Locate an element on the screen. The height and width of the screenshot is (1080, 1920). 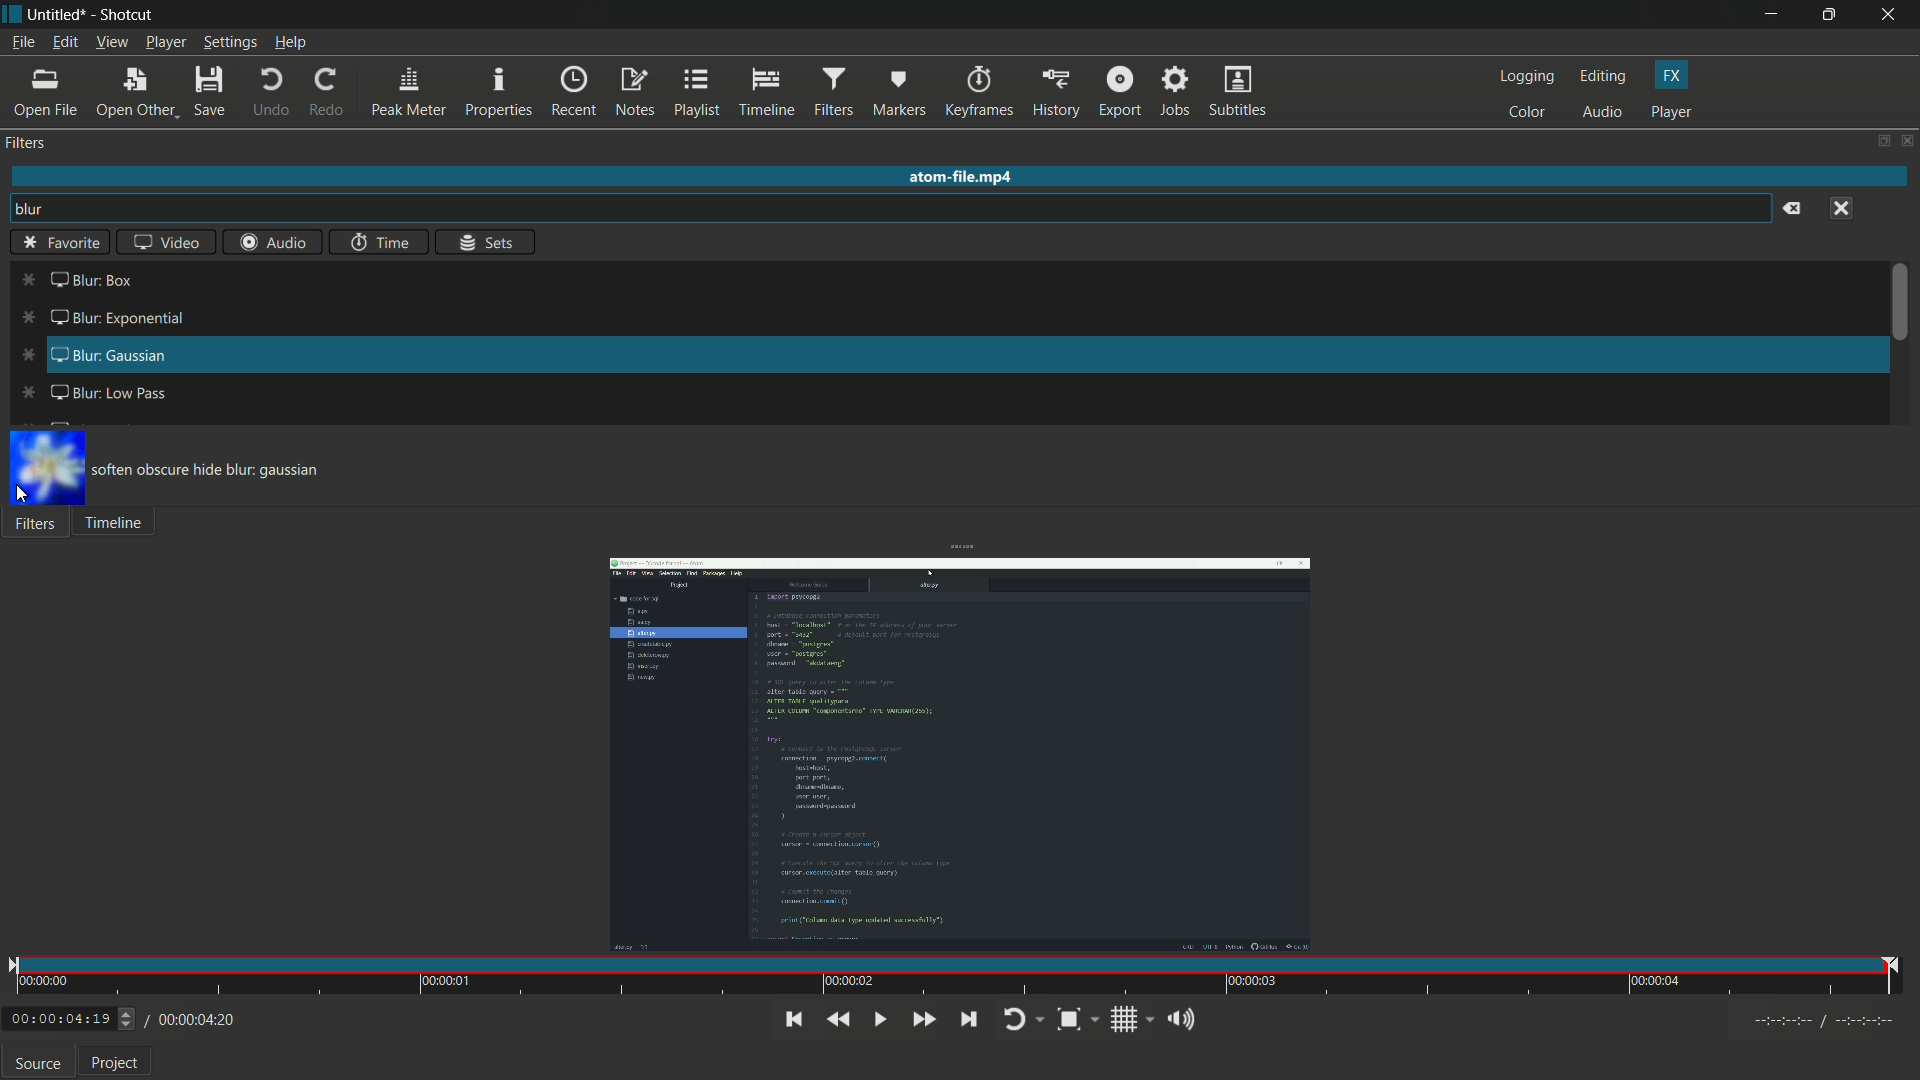
app name is located at coordinates (124, 17).